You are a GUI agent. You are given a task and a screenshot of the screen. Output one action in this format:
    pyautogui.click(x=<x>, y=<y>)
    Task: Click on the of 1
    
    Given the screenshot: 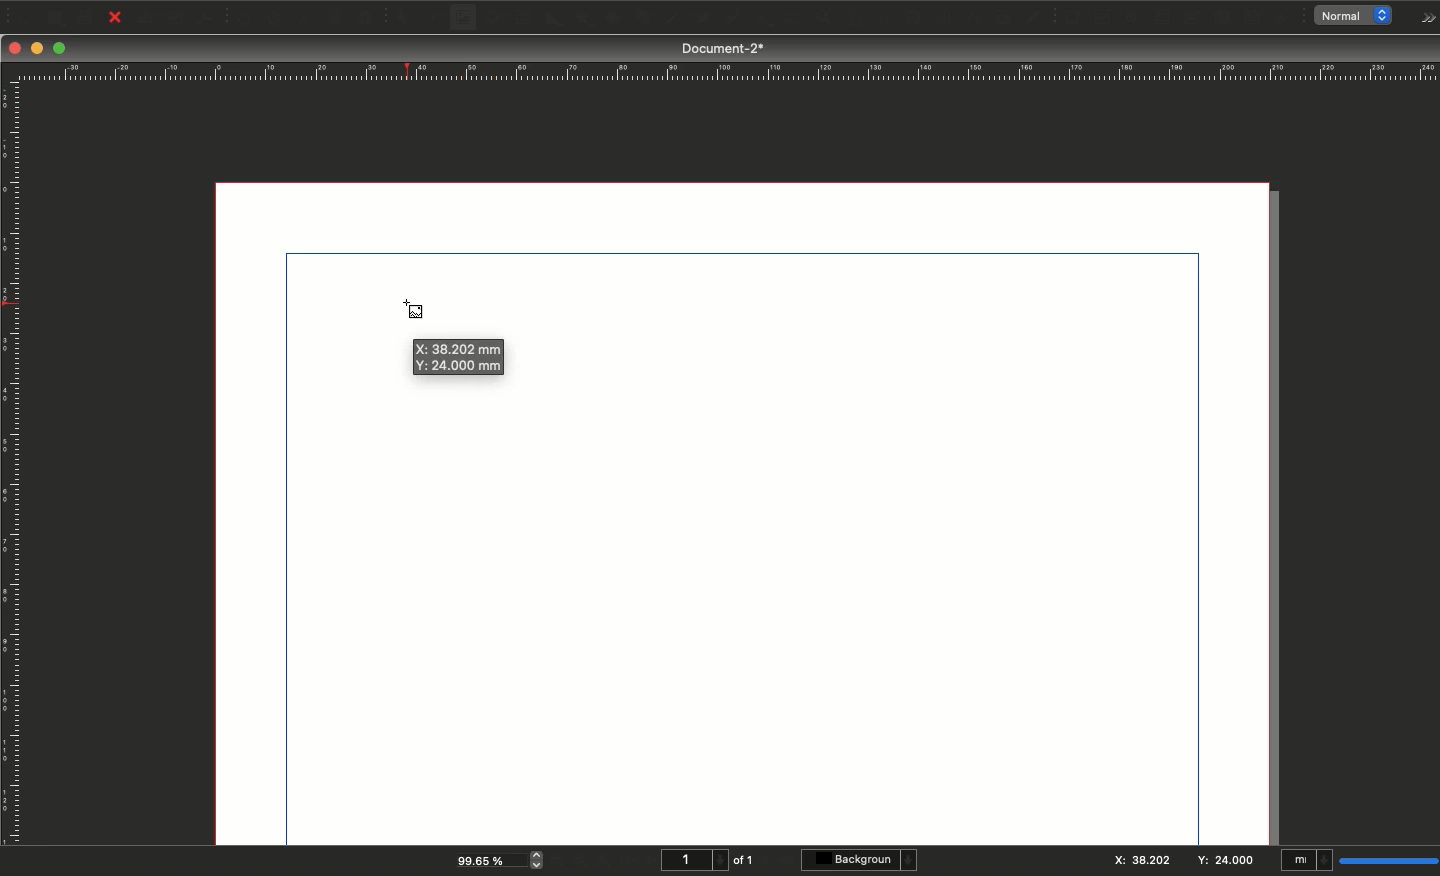 What is the action you would take?
    pyautogui.click(x=744, y=860)
    